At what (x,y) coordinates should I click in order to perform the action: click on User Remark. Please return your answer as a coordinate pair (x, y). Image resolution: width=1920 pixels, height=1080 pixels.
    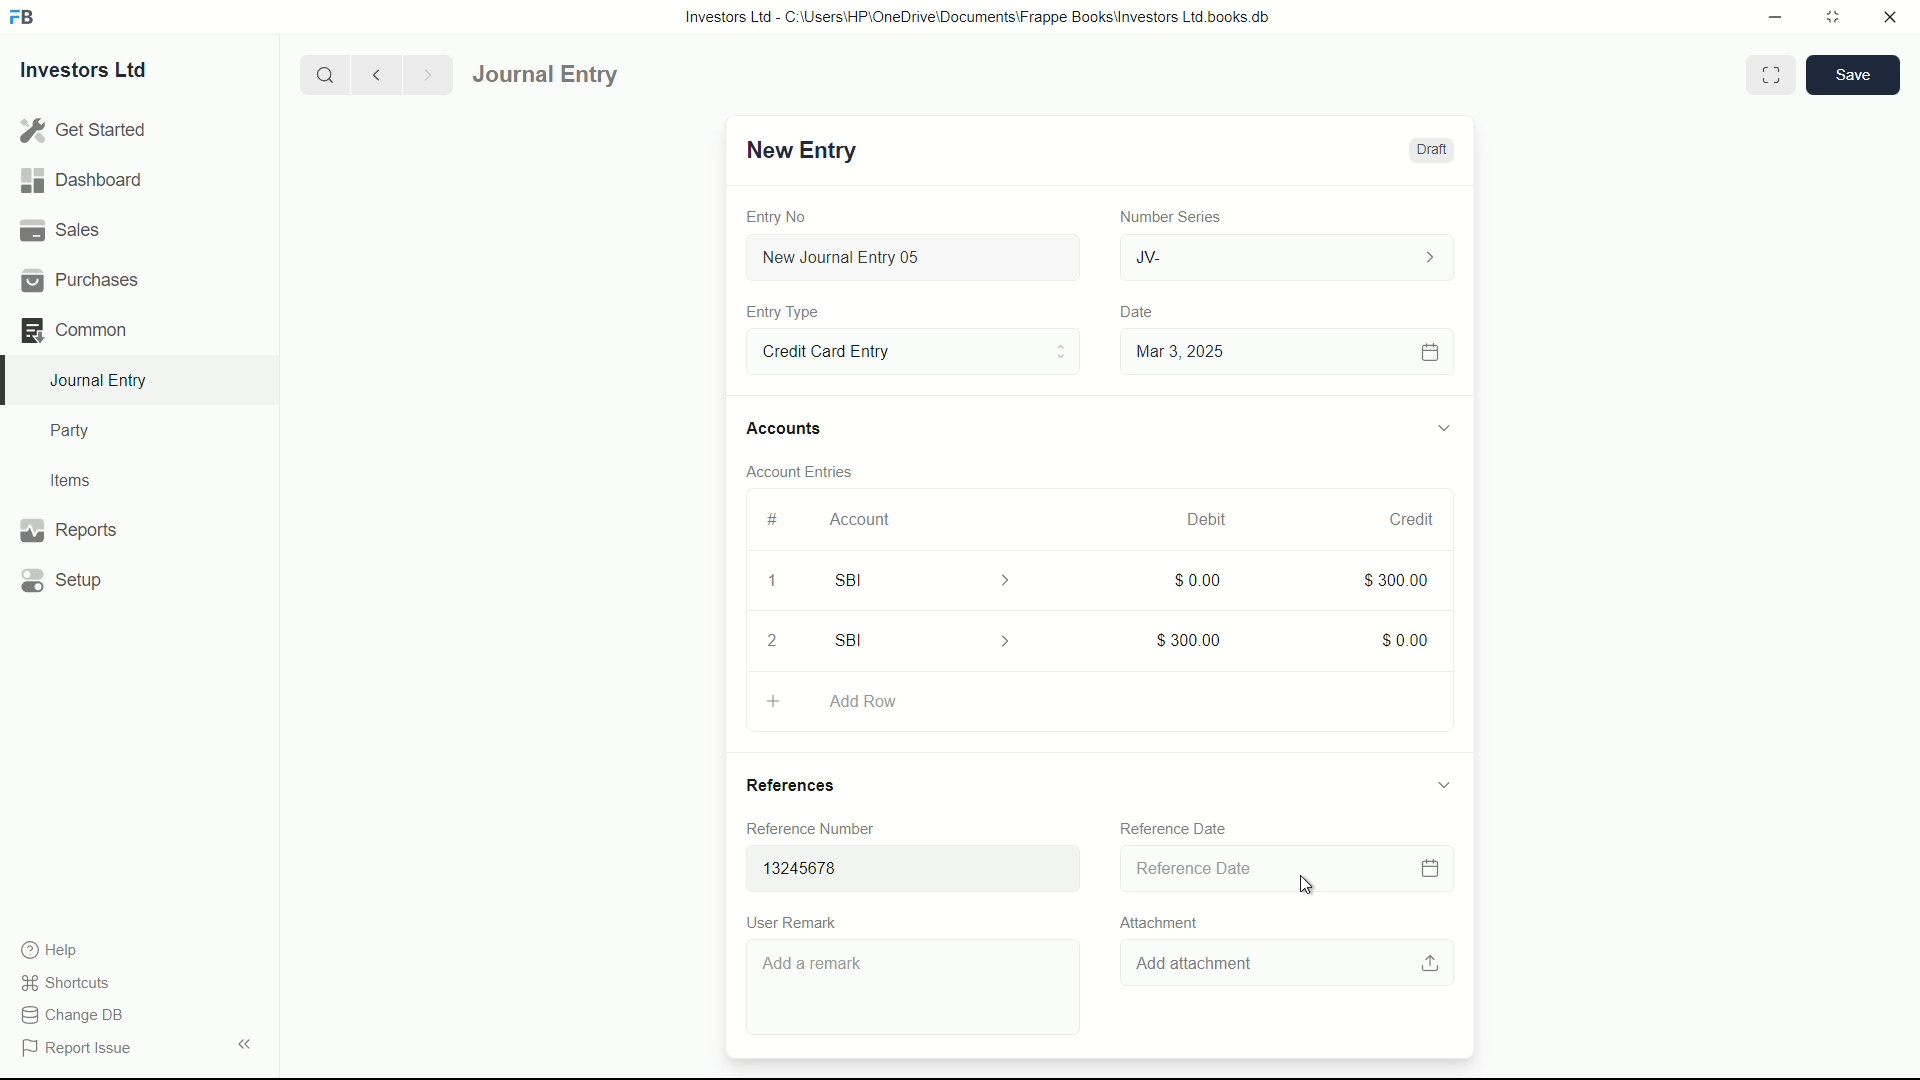
    Looking at the image, I should click on (796, 921).